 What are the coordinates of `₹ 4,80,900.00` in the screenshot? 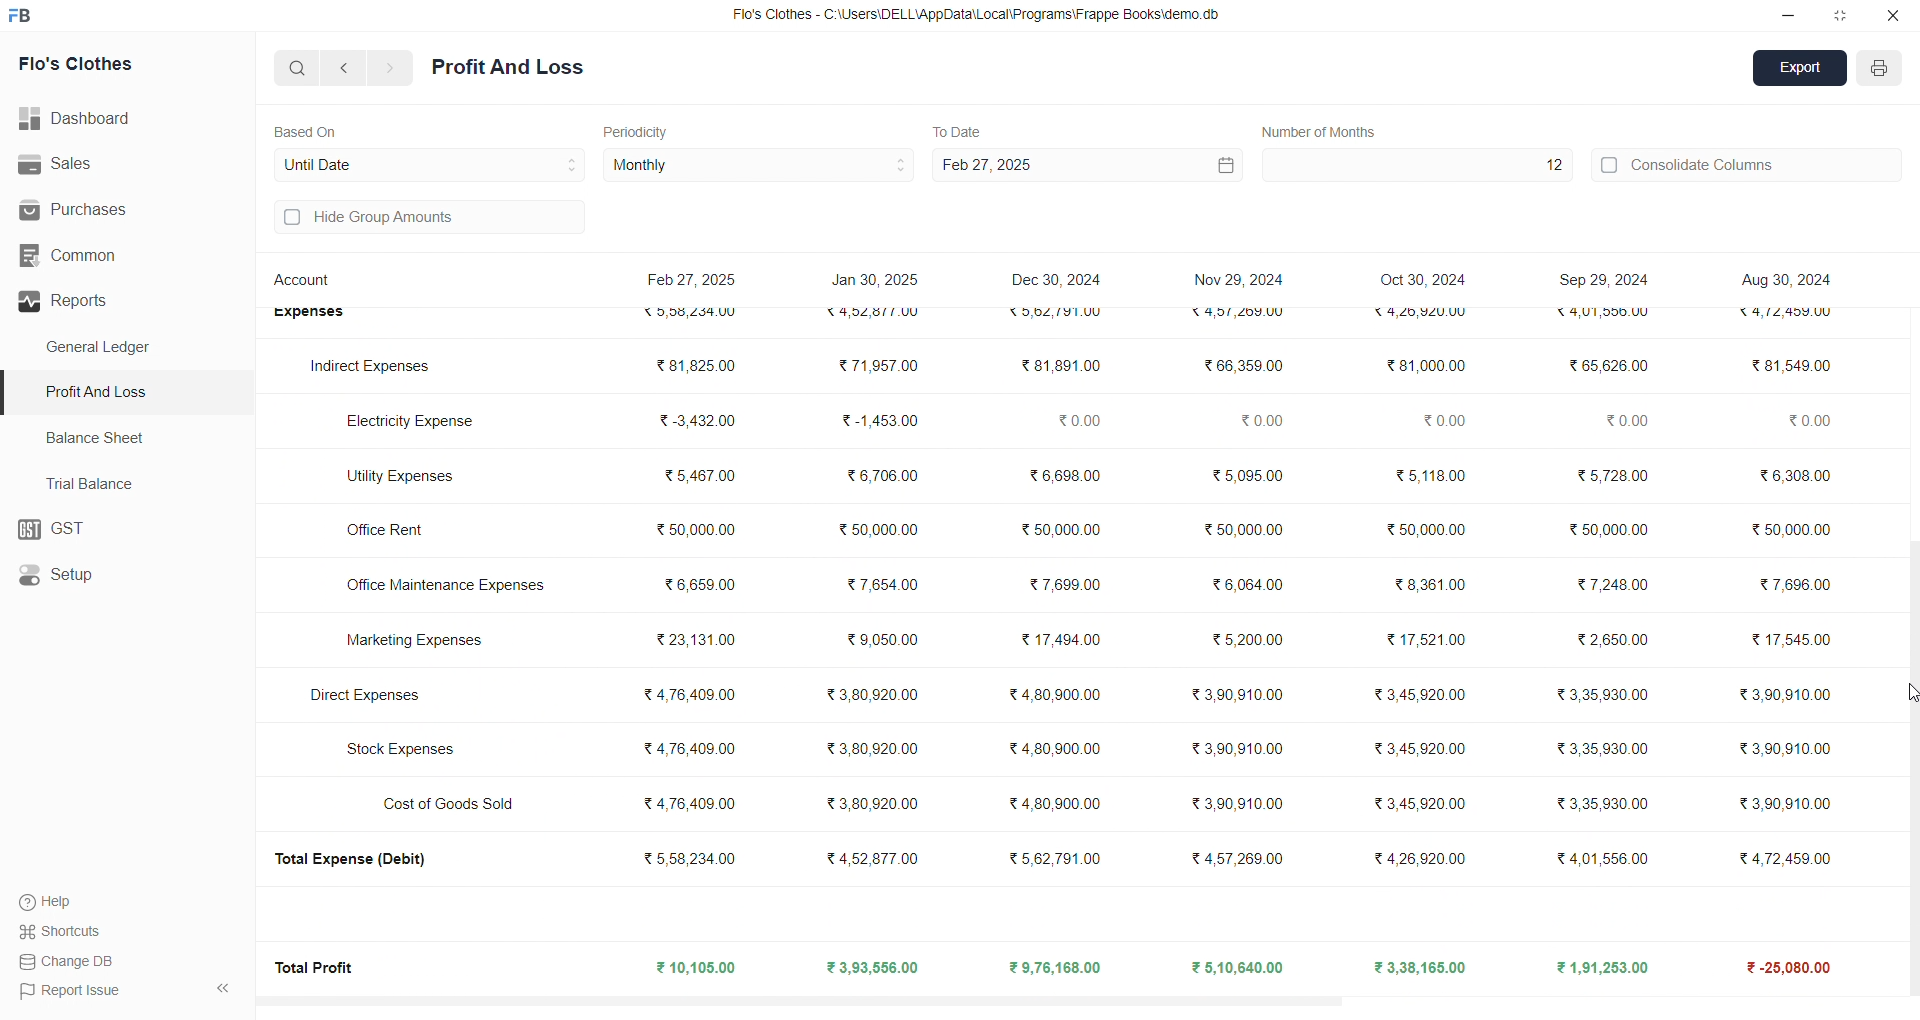 It's located at (1061, 750).